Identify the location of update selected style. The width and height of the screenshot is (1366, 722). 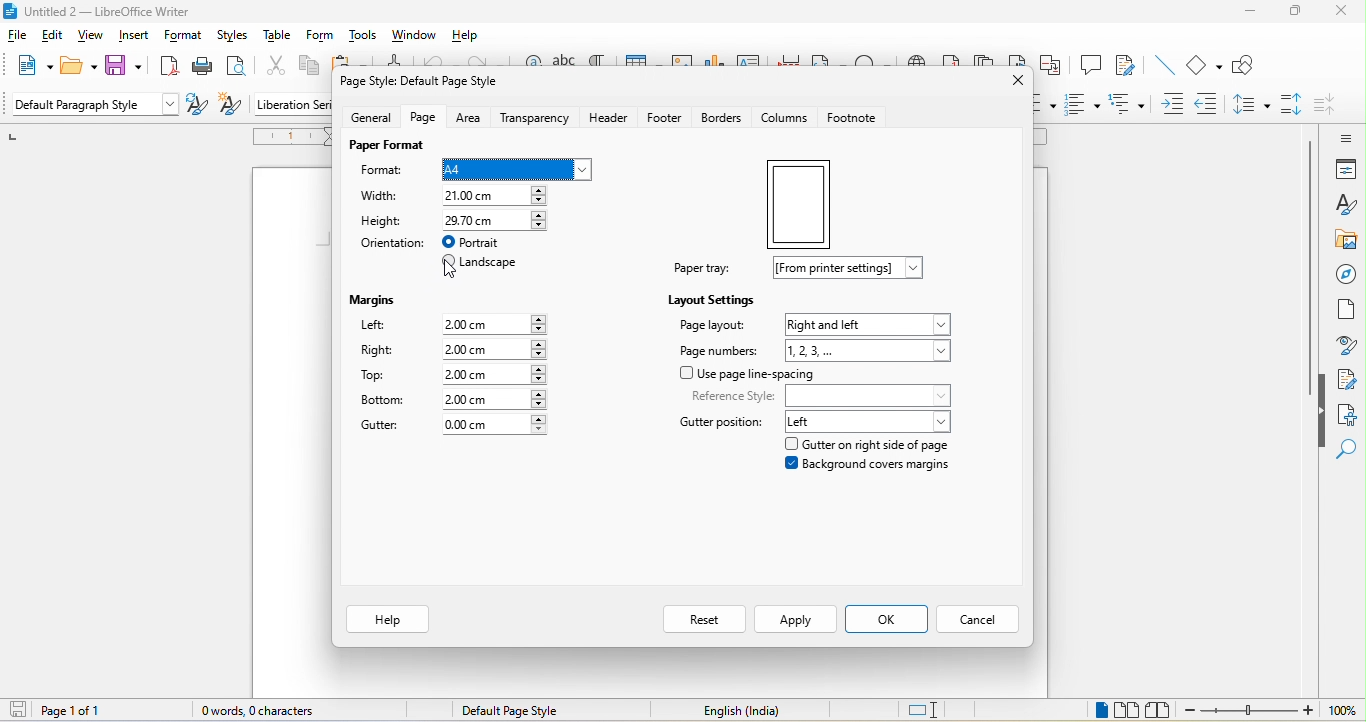
(197, 106).